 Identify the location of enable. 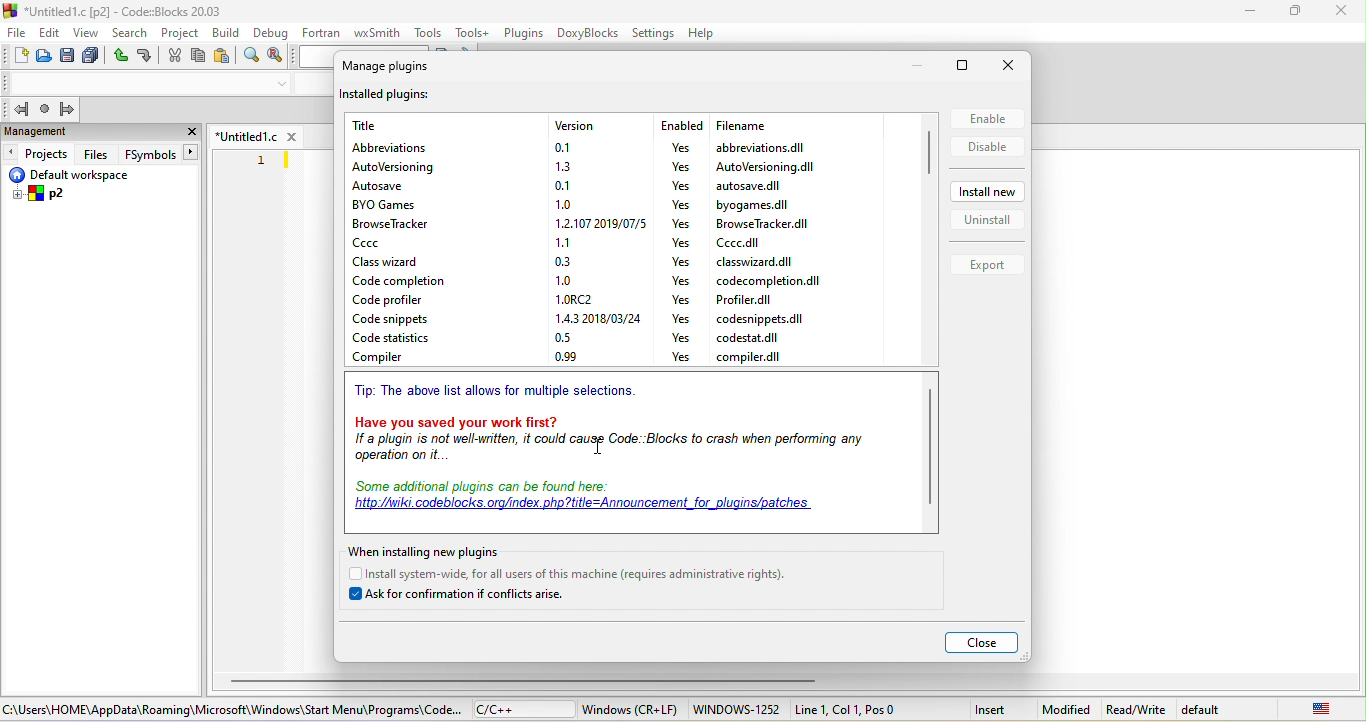
(987, 118).